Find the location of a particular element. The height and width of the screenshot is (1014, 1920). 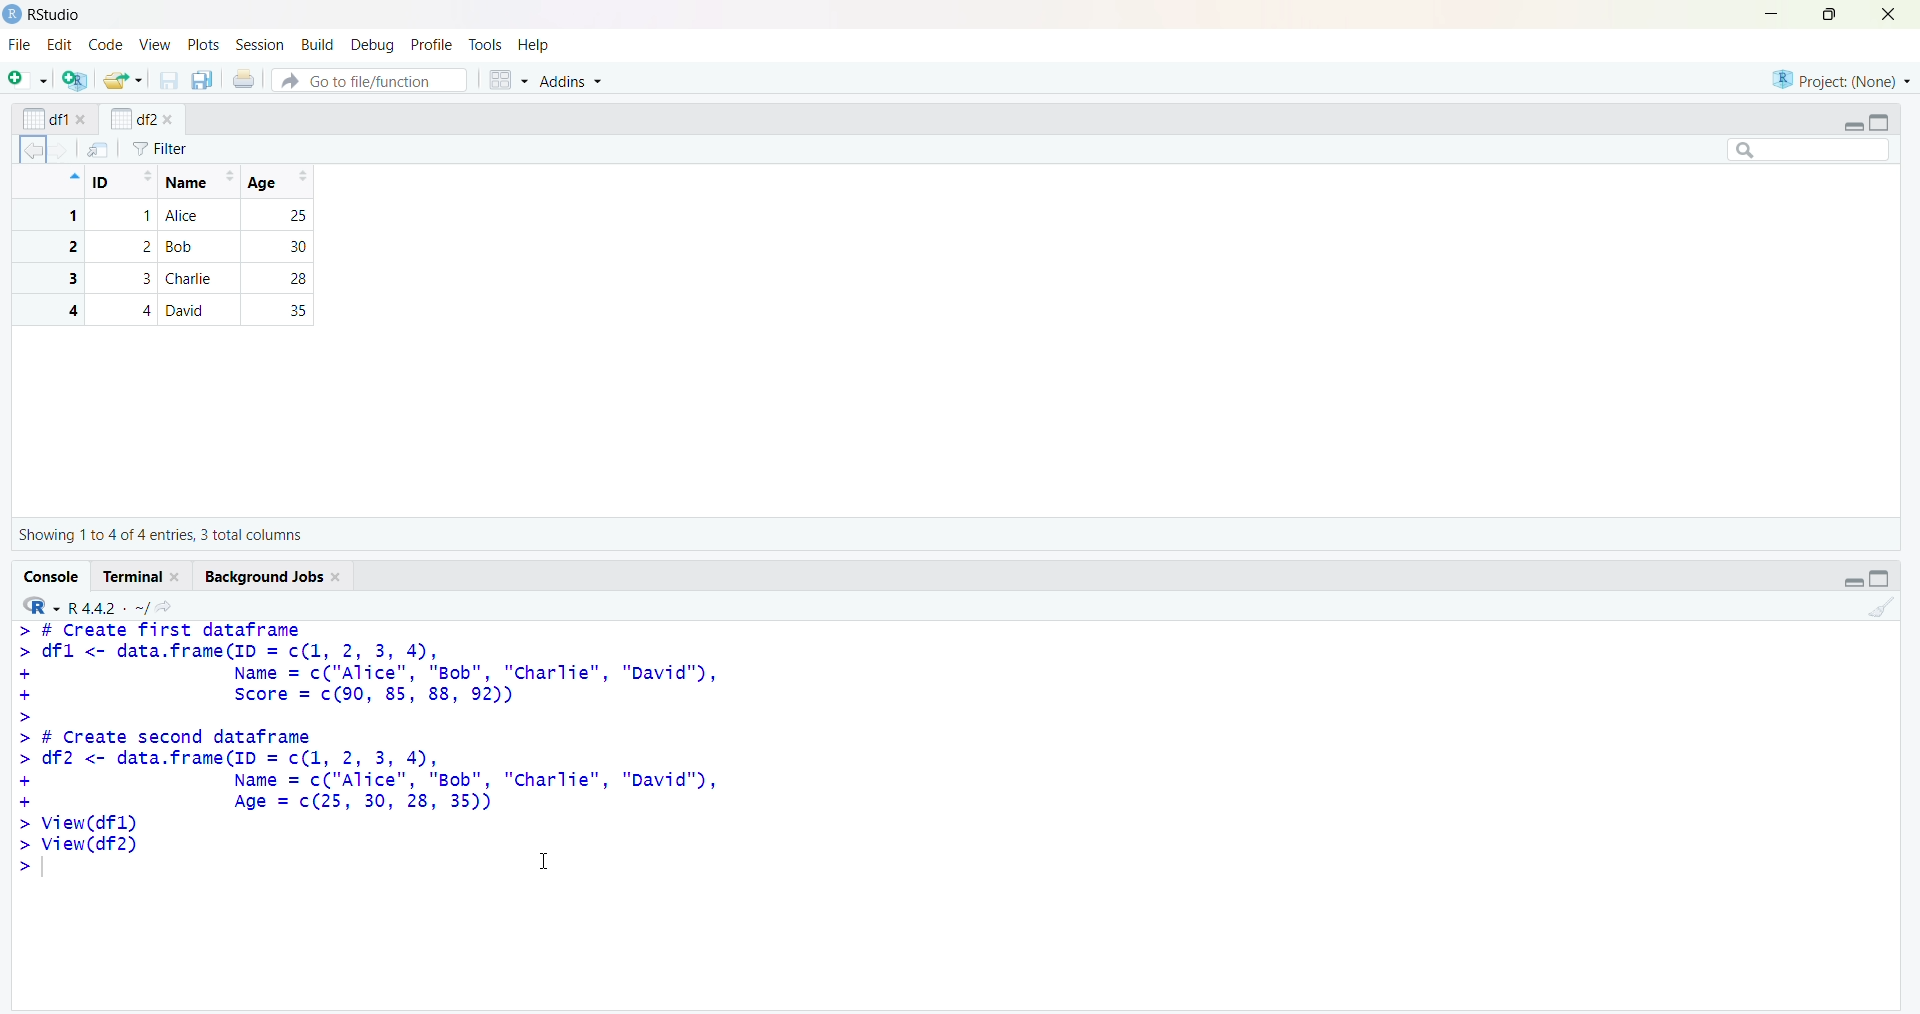

toggle full view is located at coordinates (1878, 123).